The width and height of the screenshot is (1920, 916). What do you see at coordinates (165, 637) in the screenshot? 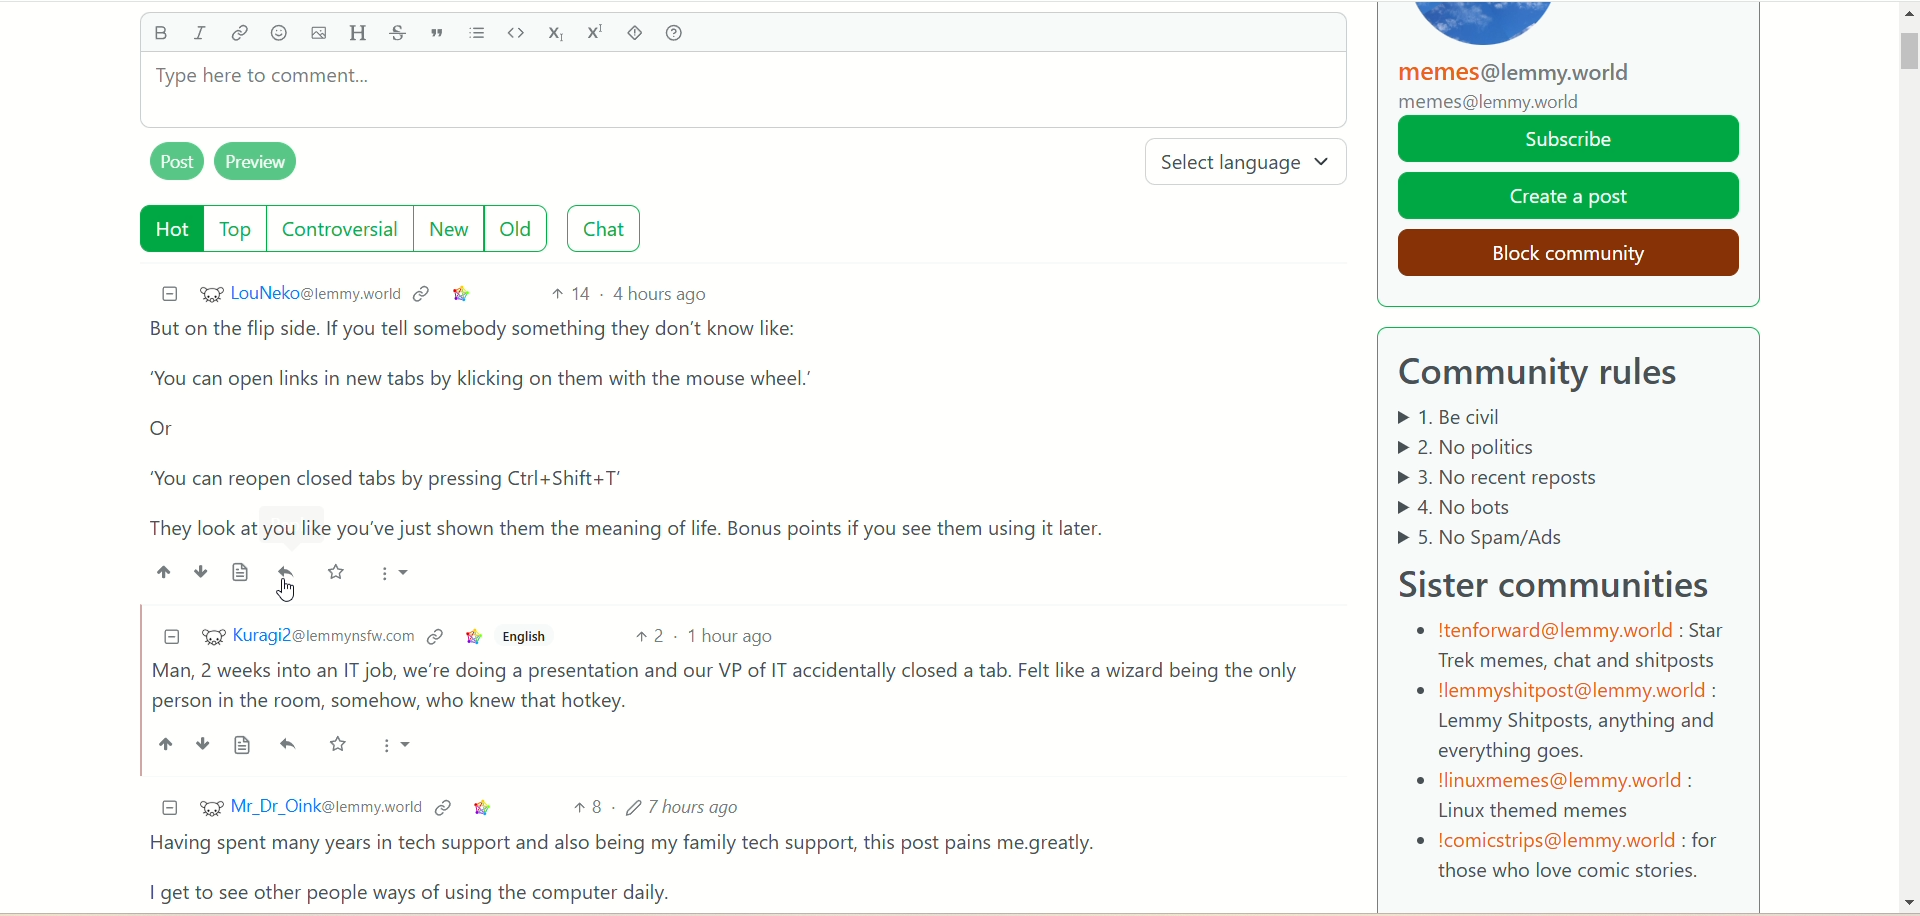
I see `minimize` at bounding box center [165, 637].